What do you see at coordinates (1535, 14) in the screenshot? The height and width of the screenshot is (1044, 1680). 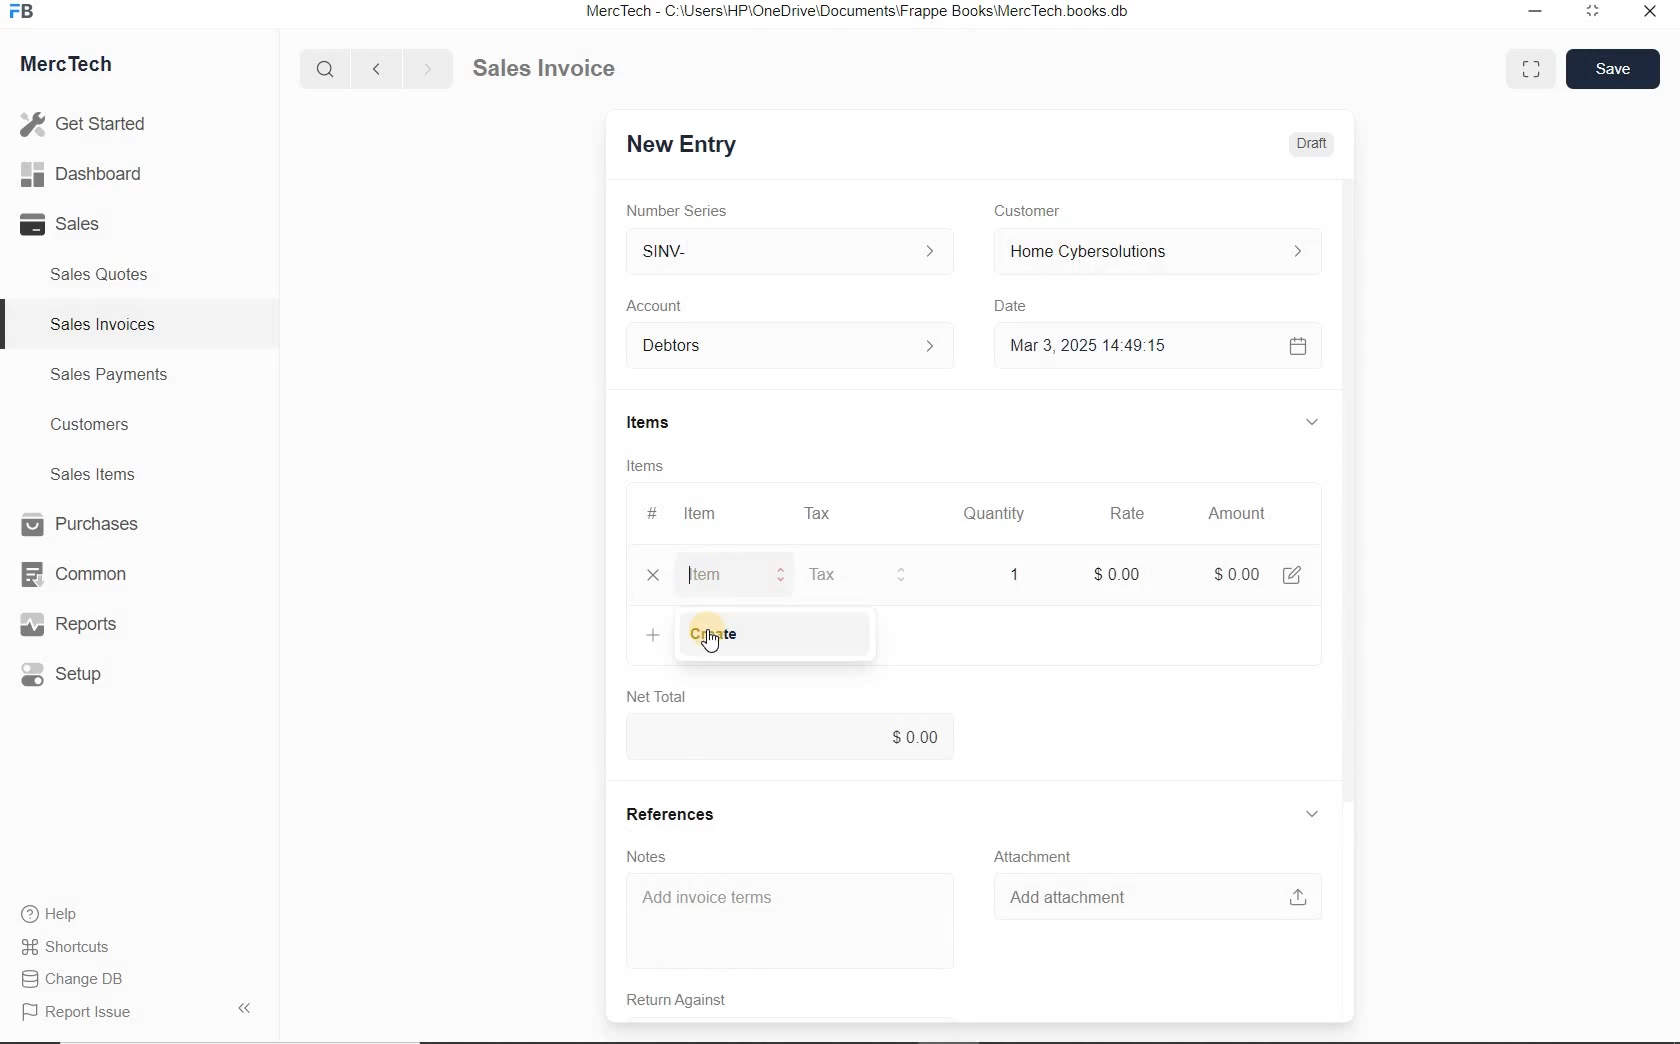 I see `Minimize` at bounding box center [1535, 14].